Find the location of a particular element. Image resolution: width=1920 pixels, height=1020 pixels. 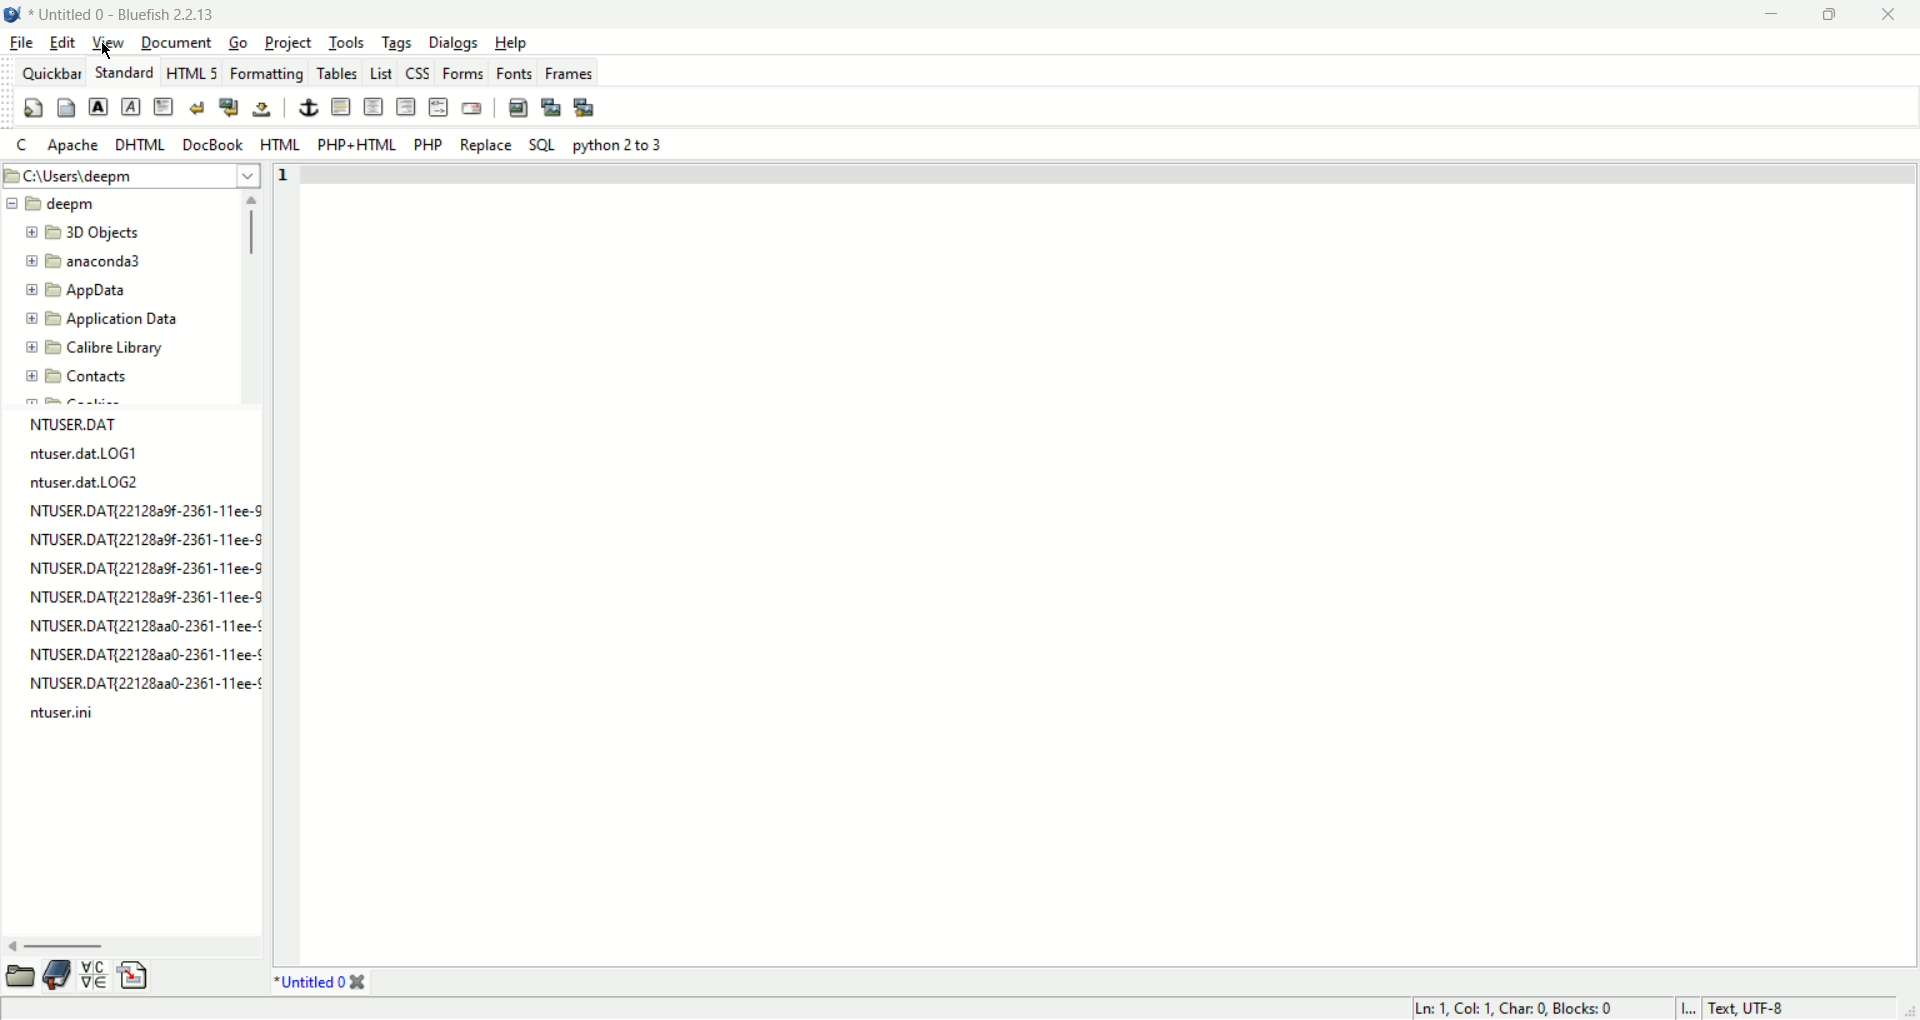

document is located at coordinates (176, 42).